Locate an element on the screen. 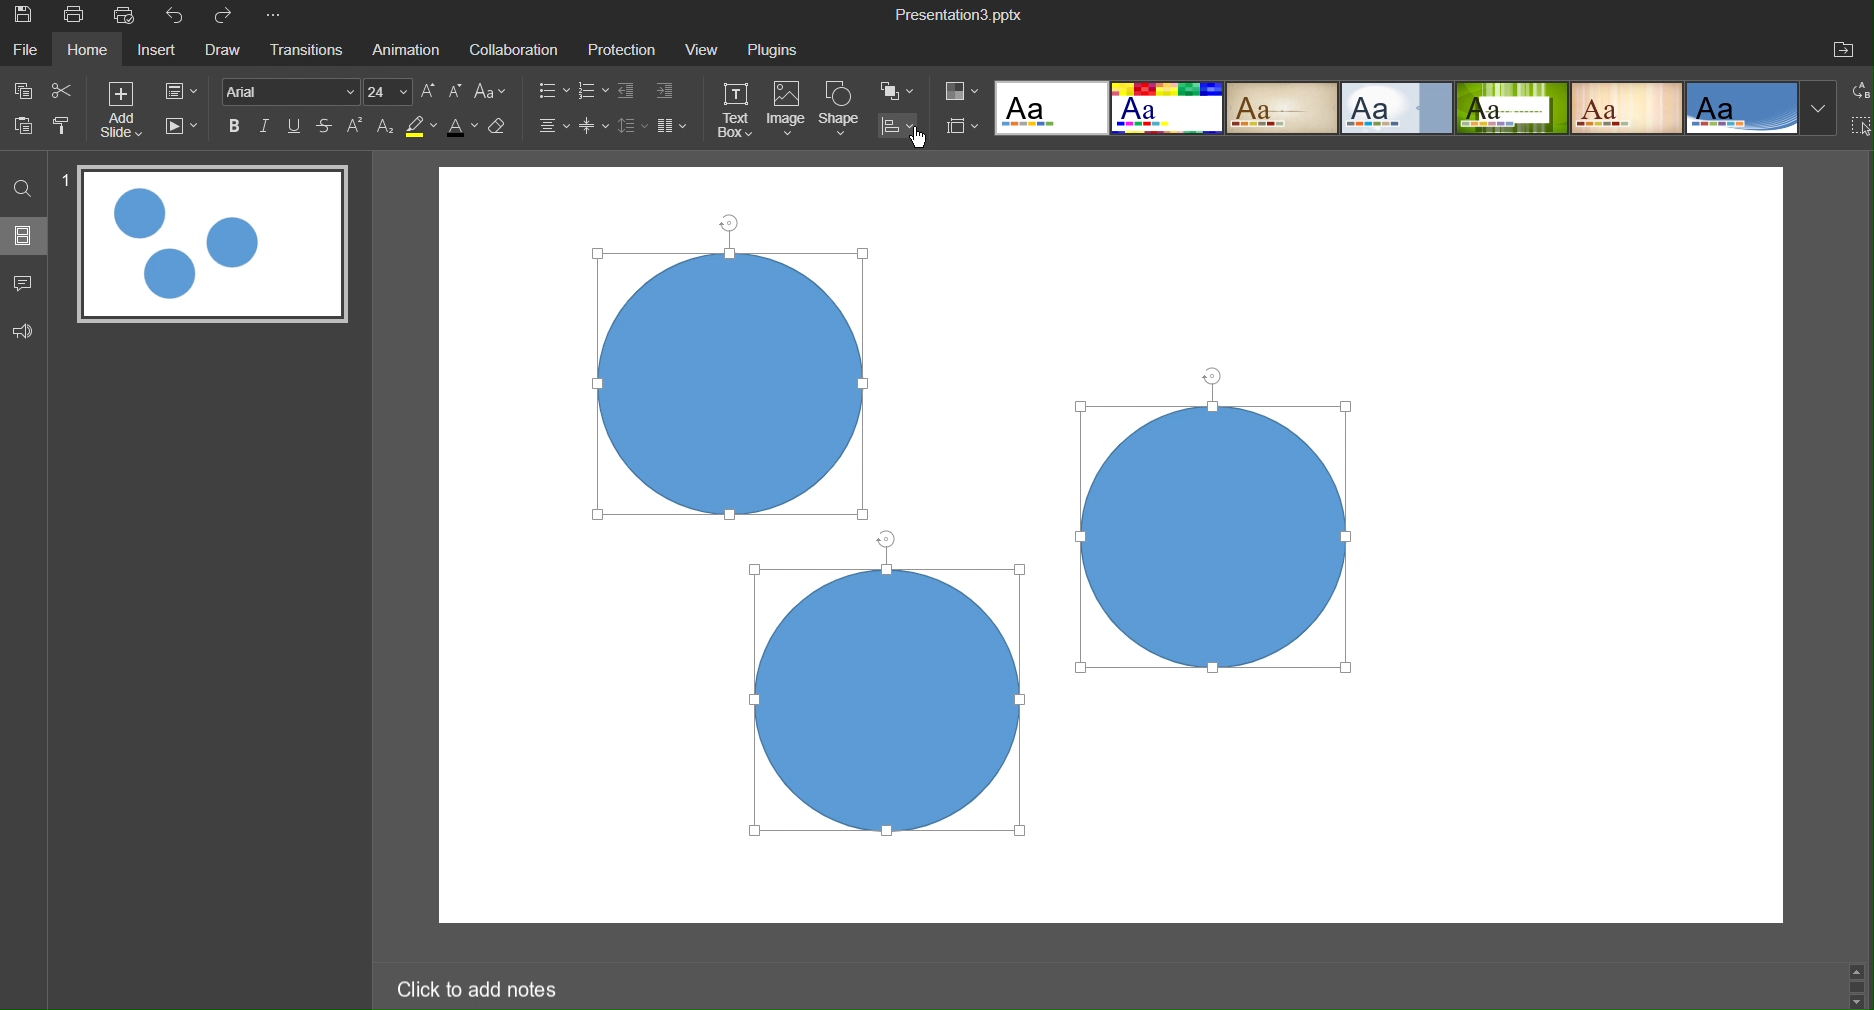 The image size is (1874, 1010). Quick Print is located at coordinates (128, 16).